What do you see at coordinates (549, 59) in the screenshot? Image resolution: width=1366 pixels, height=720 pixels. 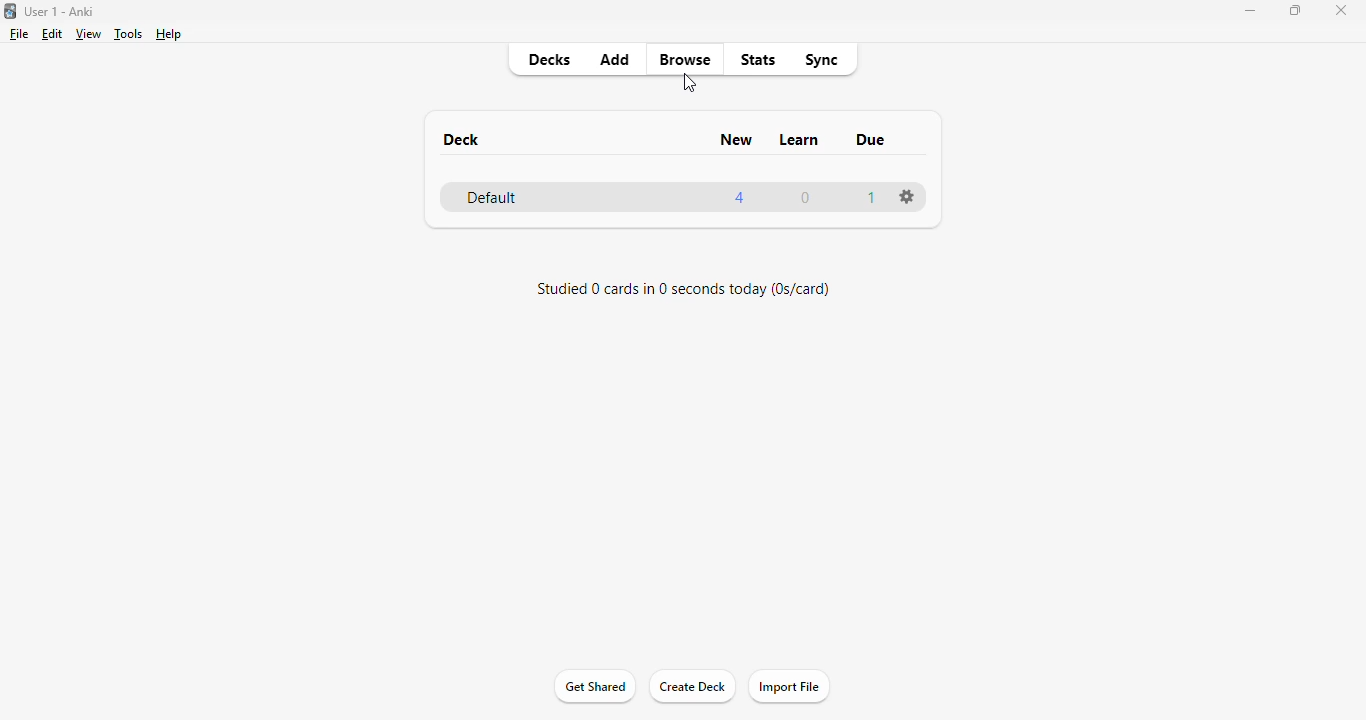 I see `decks` at bounding box center [549, 59].